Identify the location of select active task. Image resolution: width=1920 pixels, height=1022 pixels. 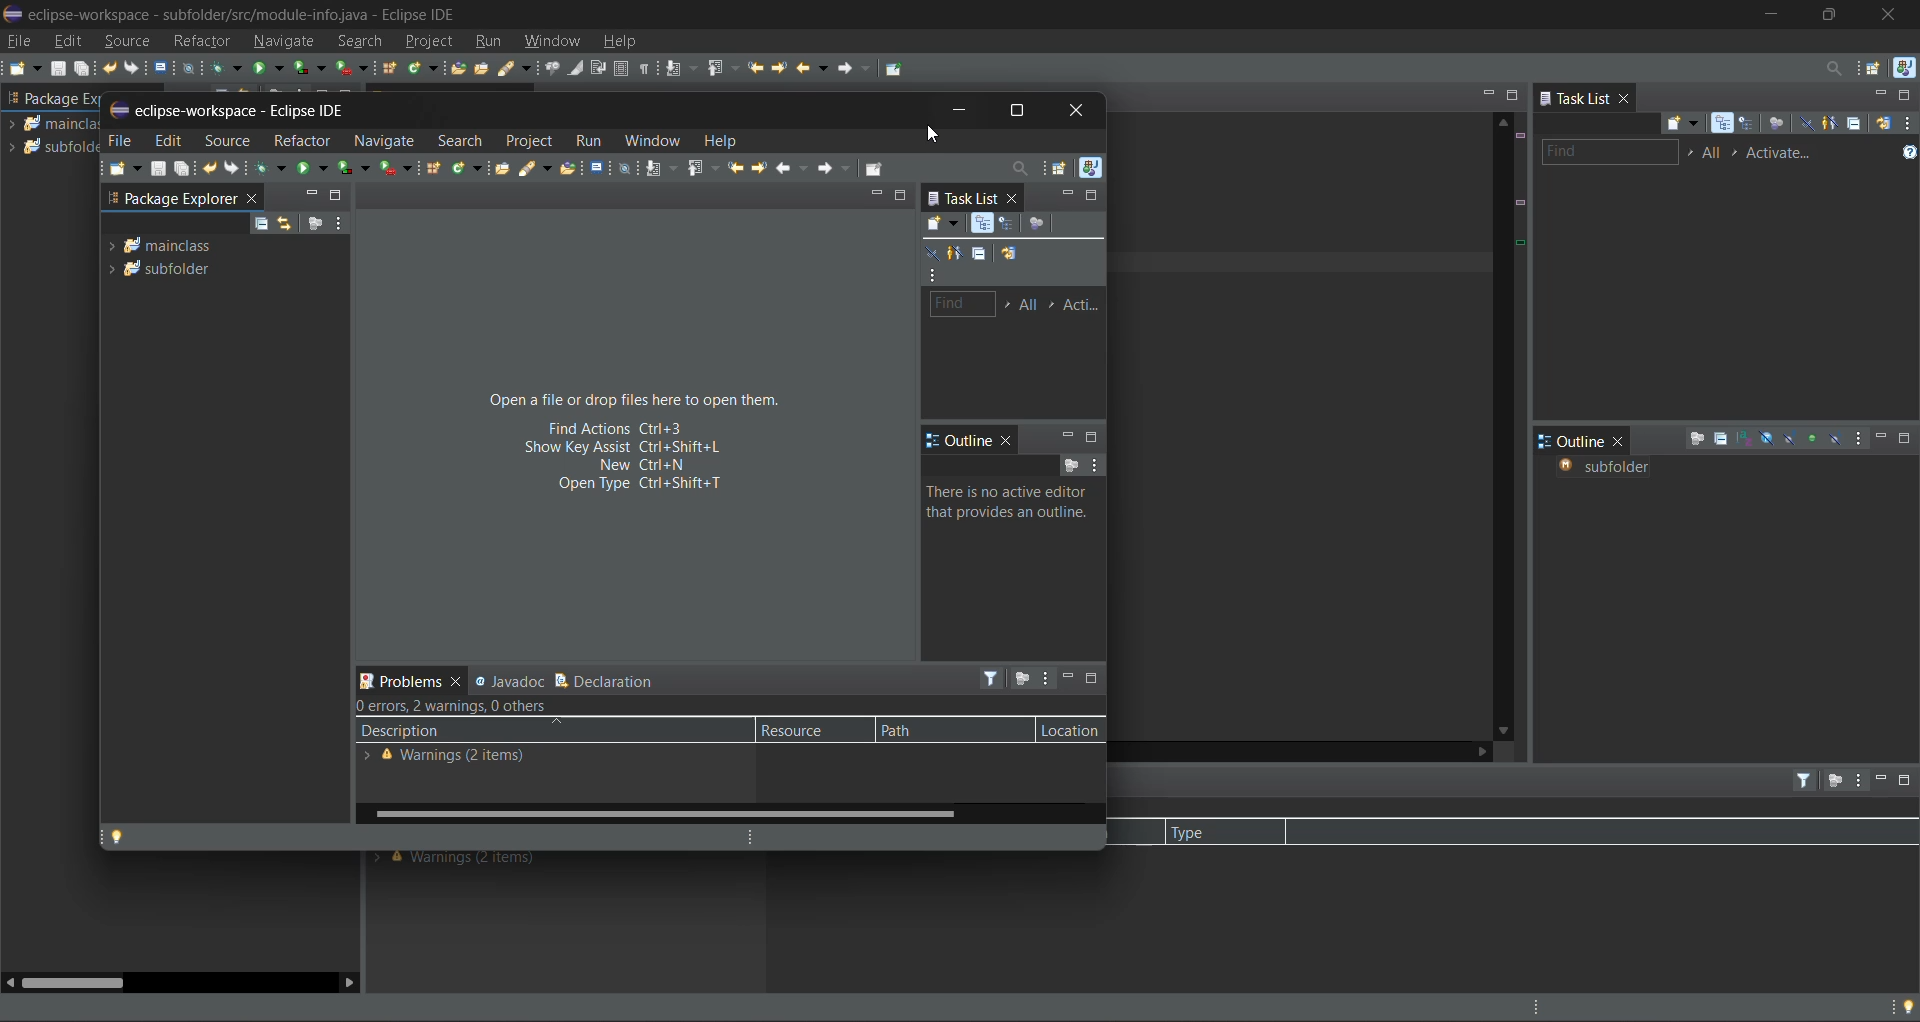
(1737, 151).